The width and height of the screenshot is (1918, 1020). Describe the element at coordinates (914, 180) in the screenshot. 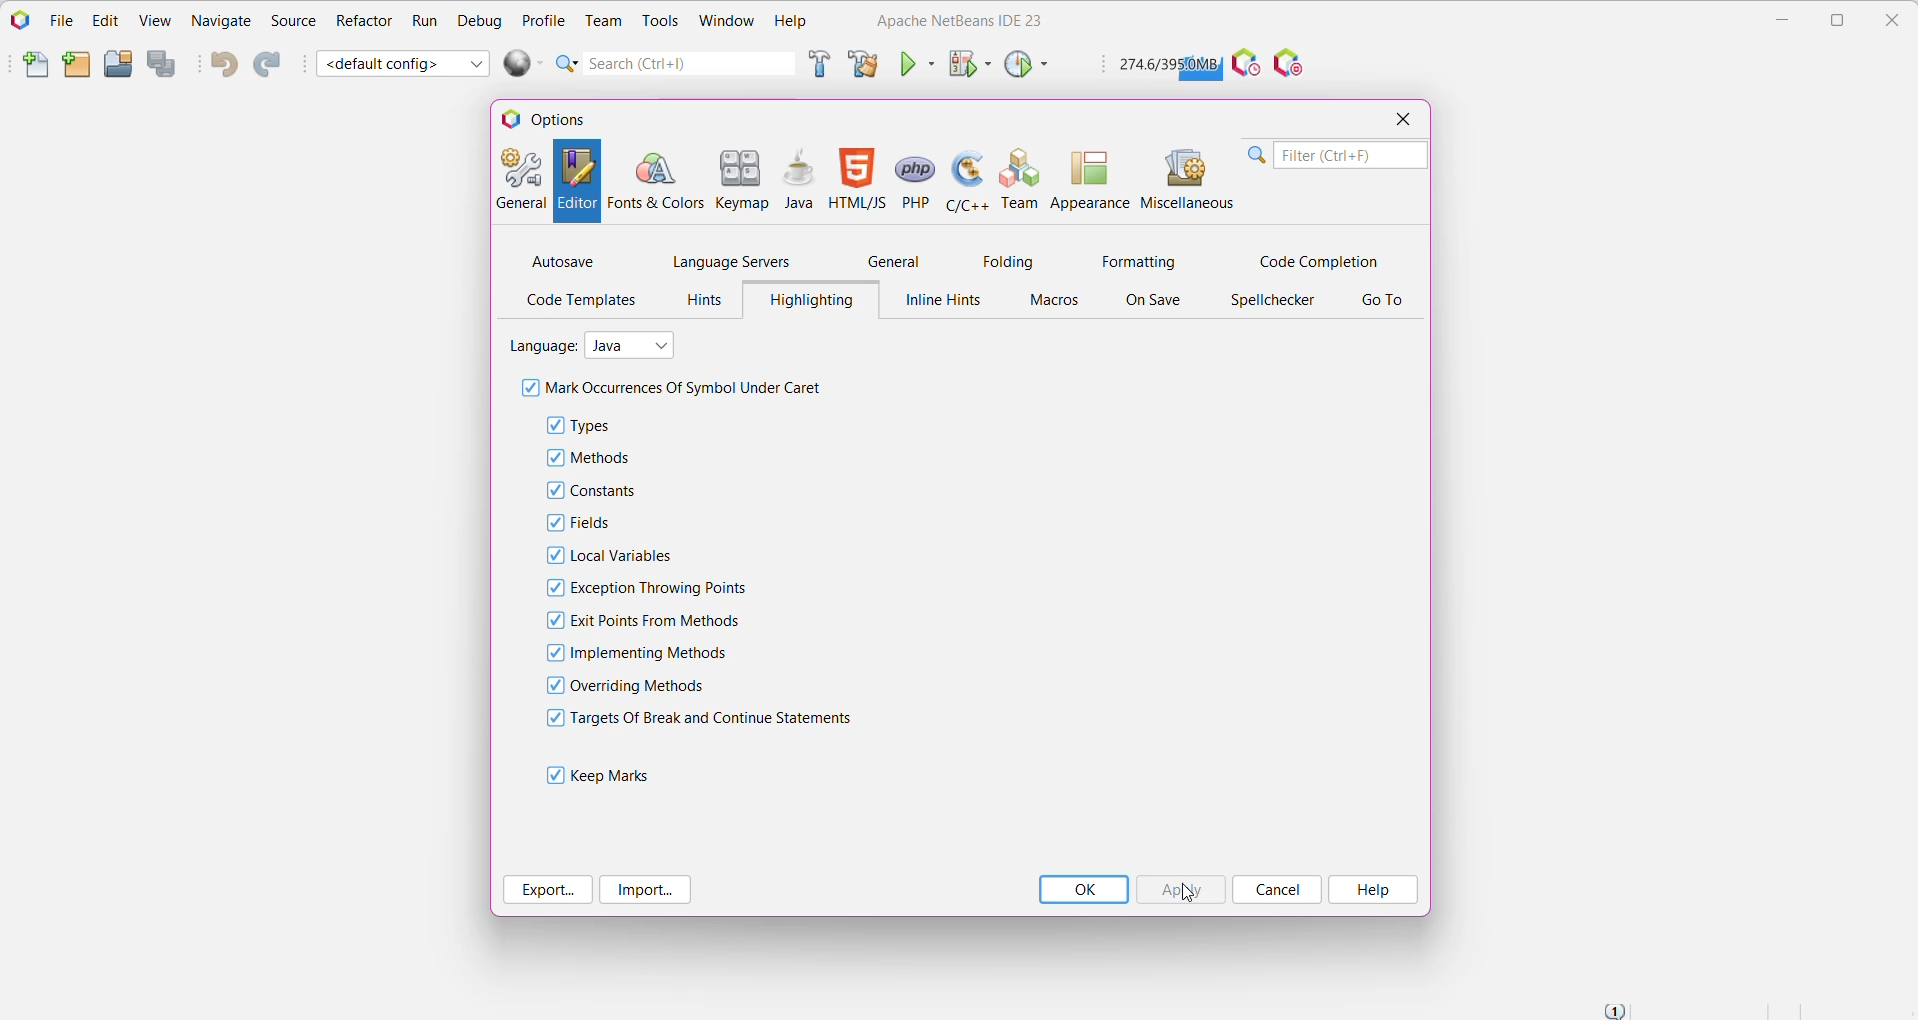

I see `PHP` at that location.